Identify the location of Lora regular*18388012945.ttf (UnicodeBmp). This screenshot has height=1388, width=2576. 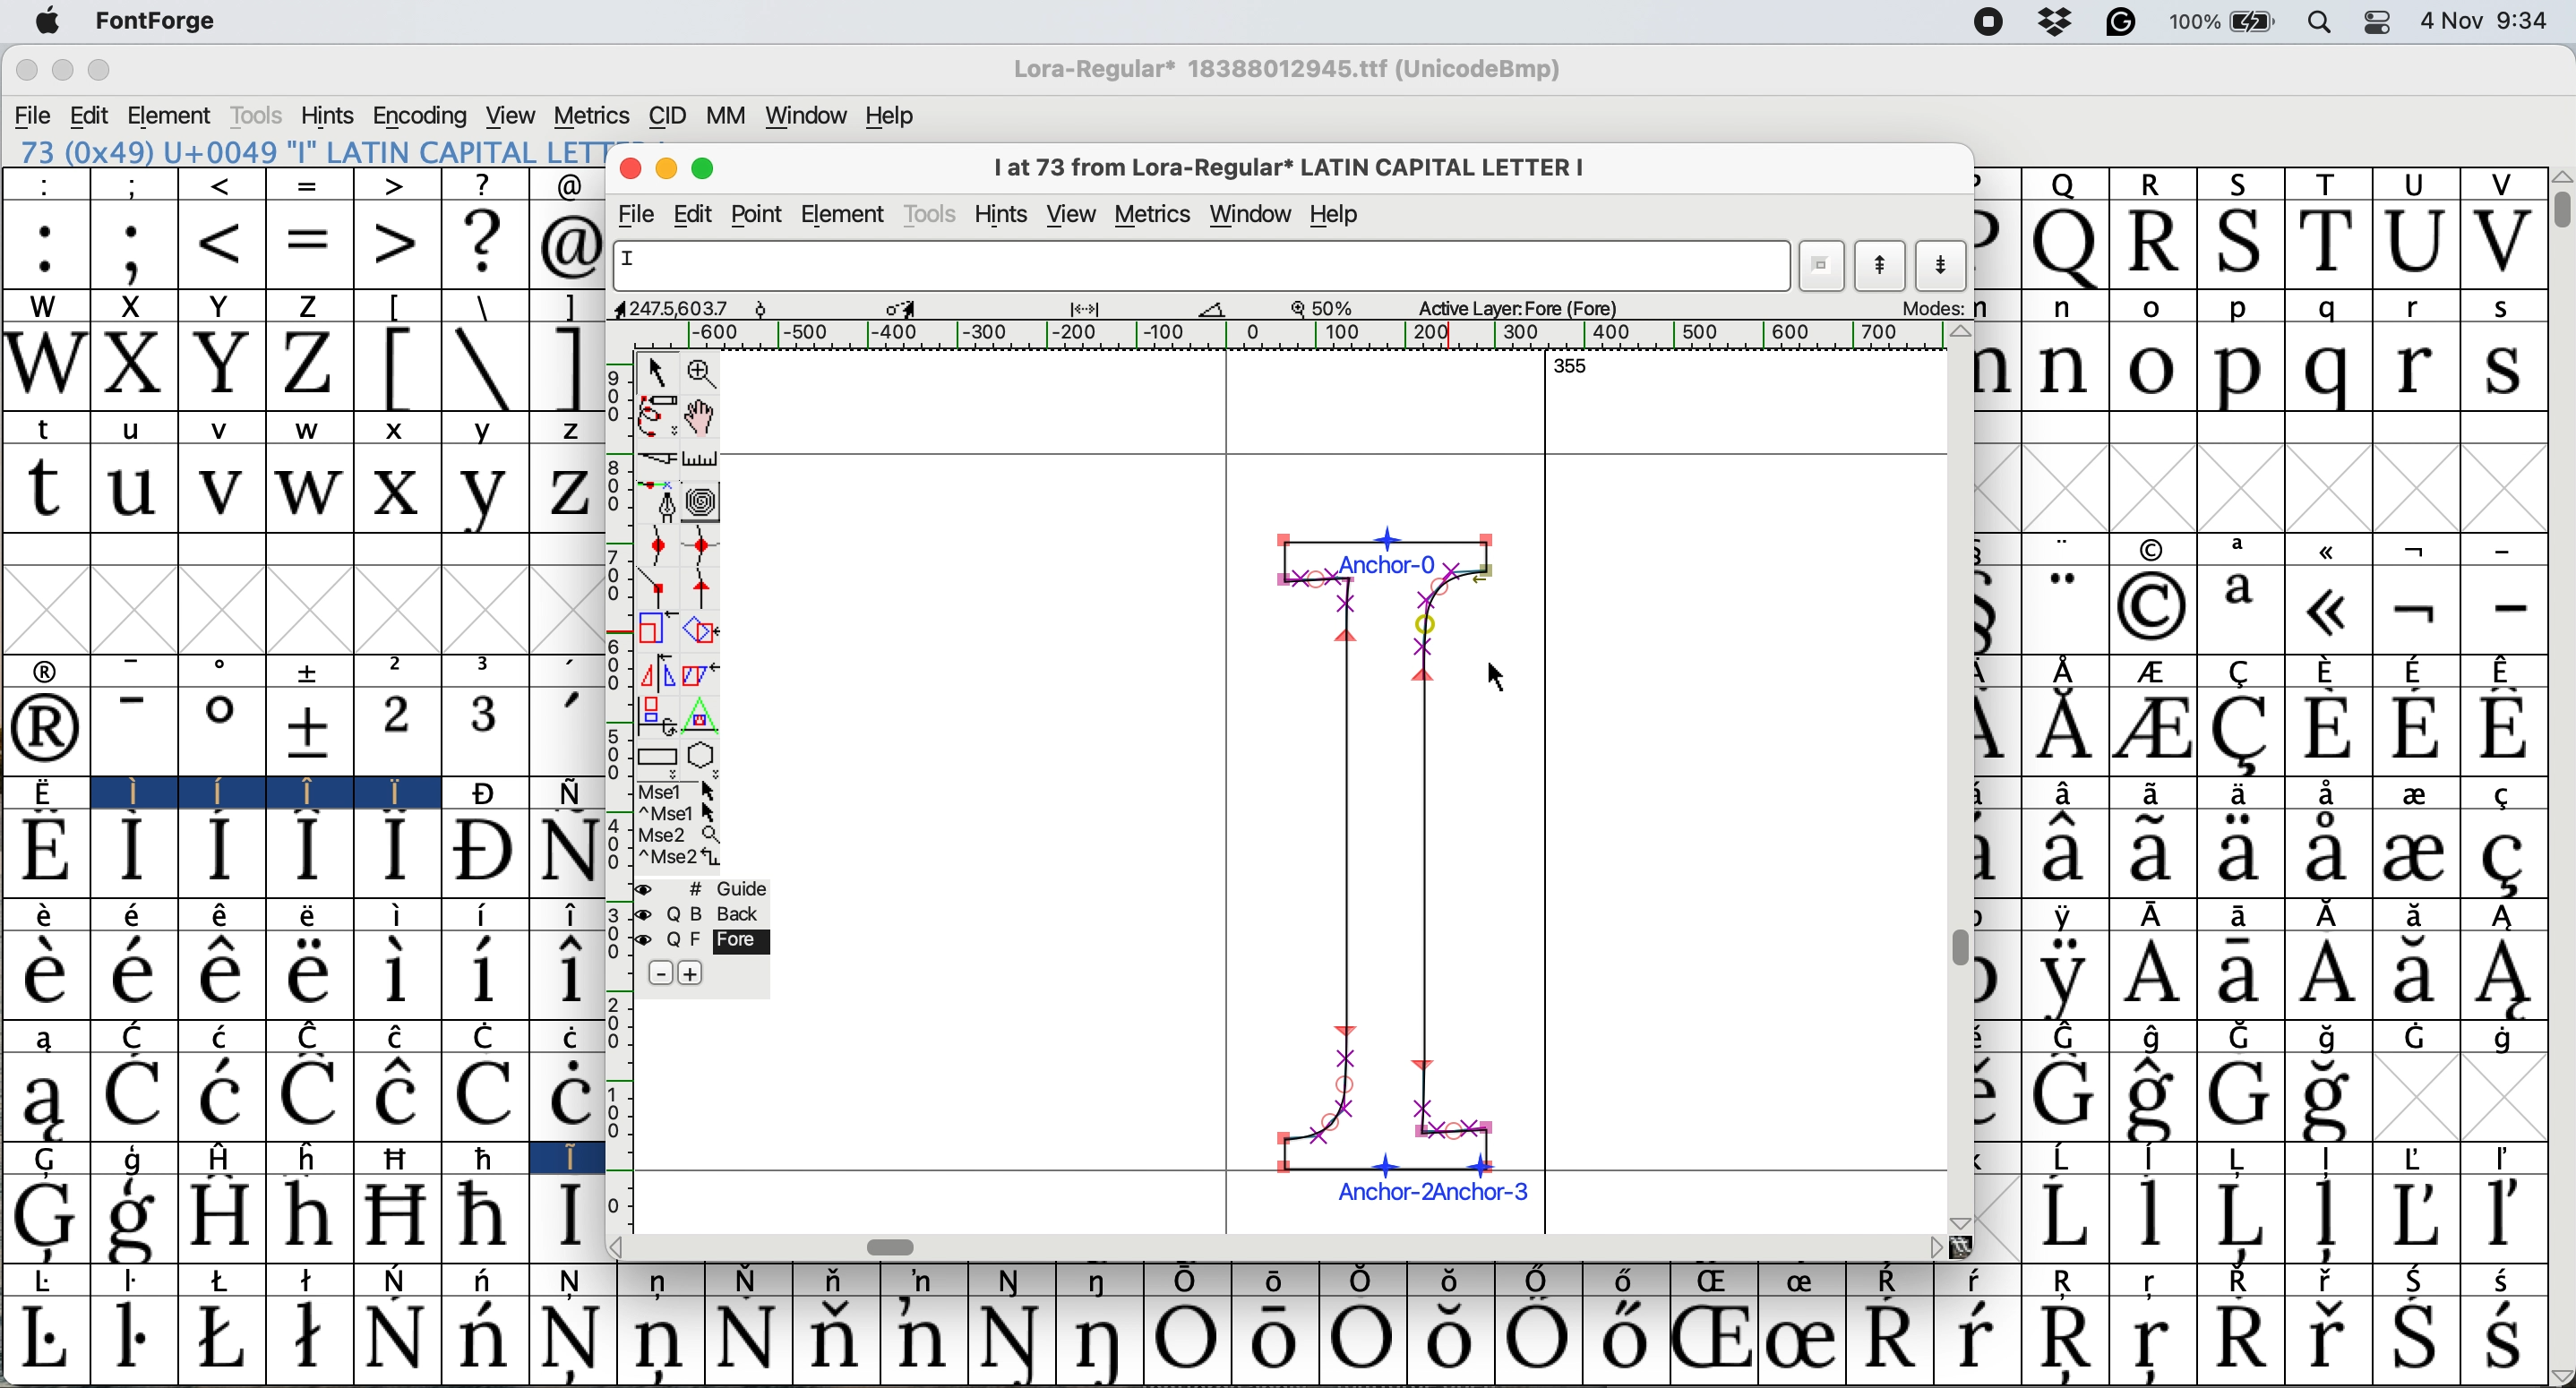
(1282, 72).